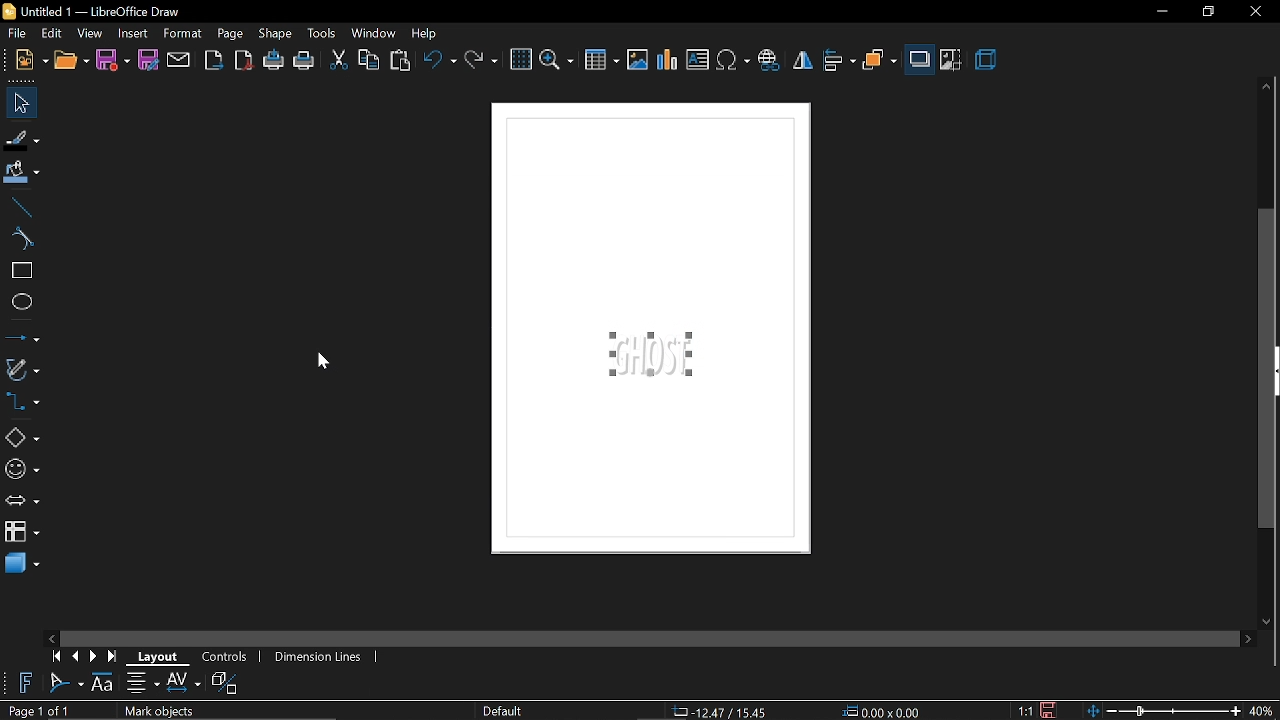 Image resolution: width=1280 pixels, height=720 pixels. What do you see at coordinates (557, 61) in the screenshot?
I see `zoom` at bounding box center [557, 61].